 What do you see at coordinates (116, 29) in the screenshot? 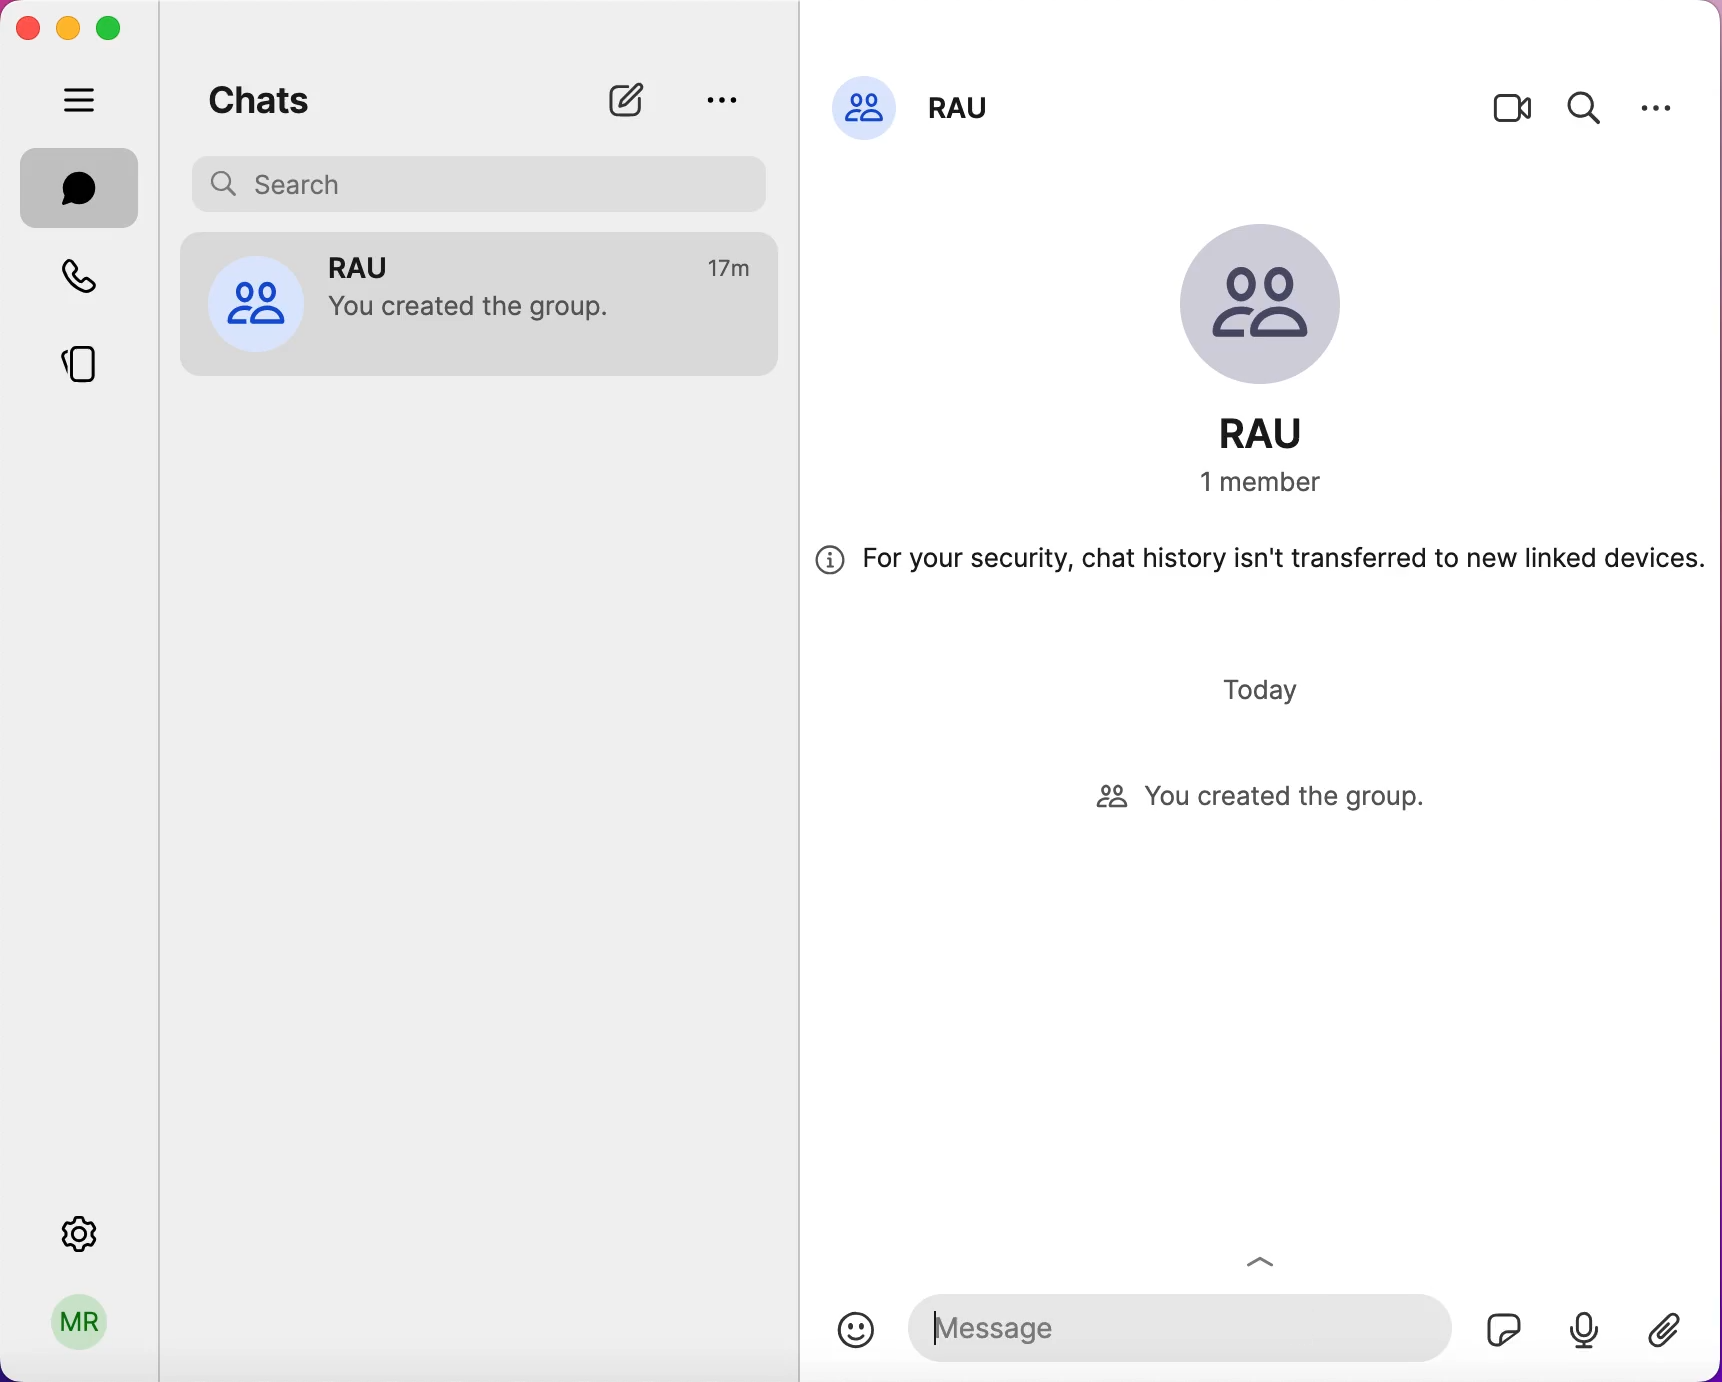
I see `maximize` at bounding box center [116, 29].